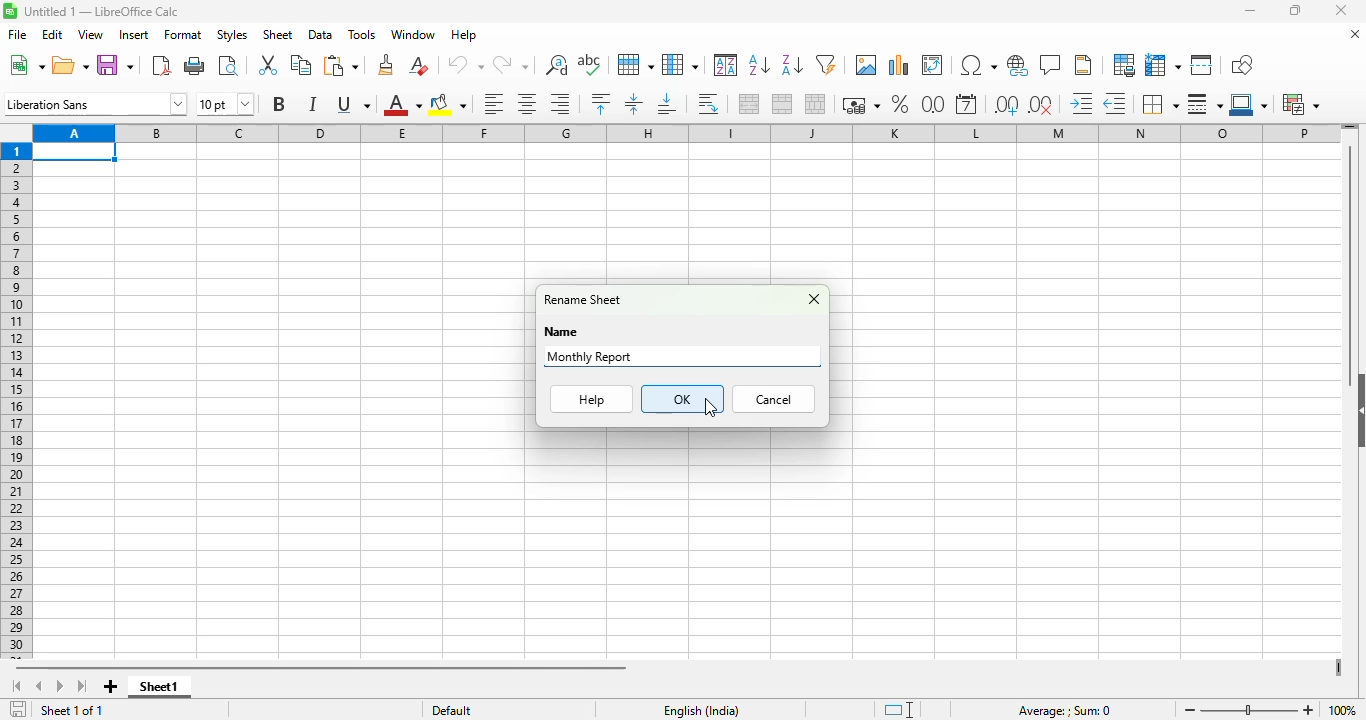  I want to click on sheet 1 of 1, so click(72, 710).